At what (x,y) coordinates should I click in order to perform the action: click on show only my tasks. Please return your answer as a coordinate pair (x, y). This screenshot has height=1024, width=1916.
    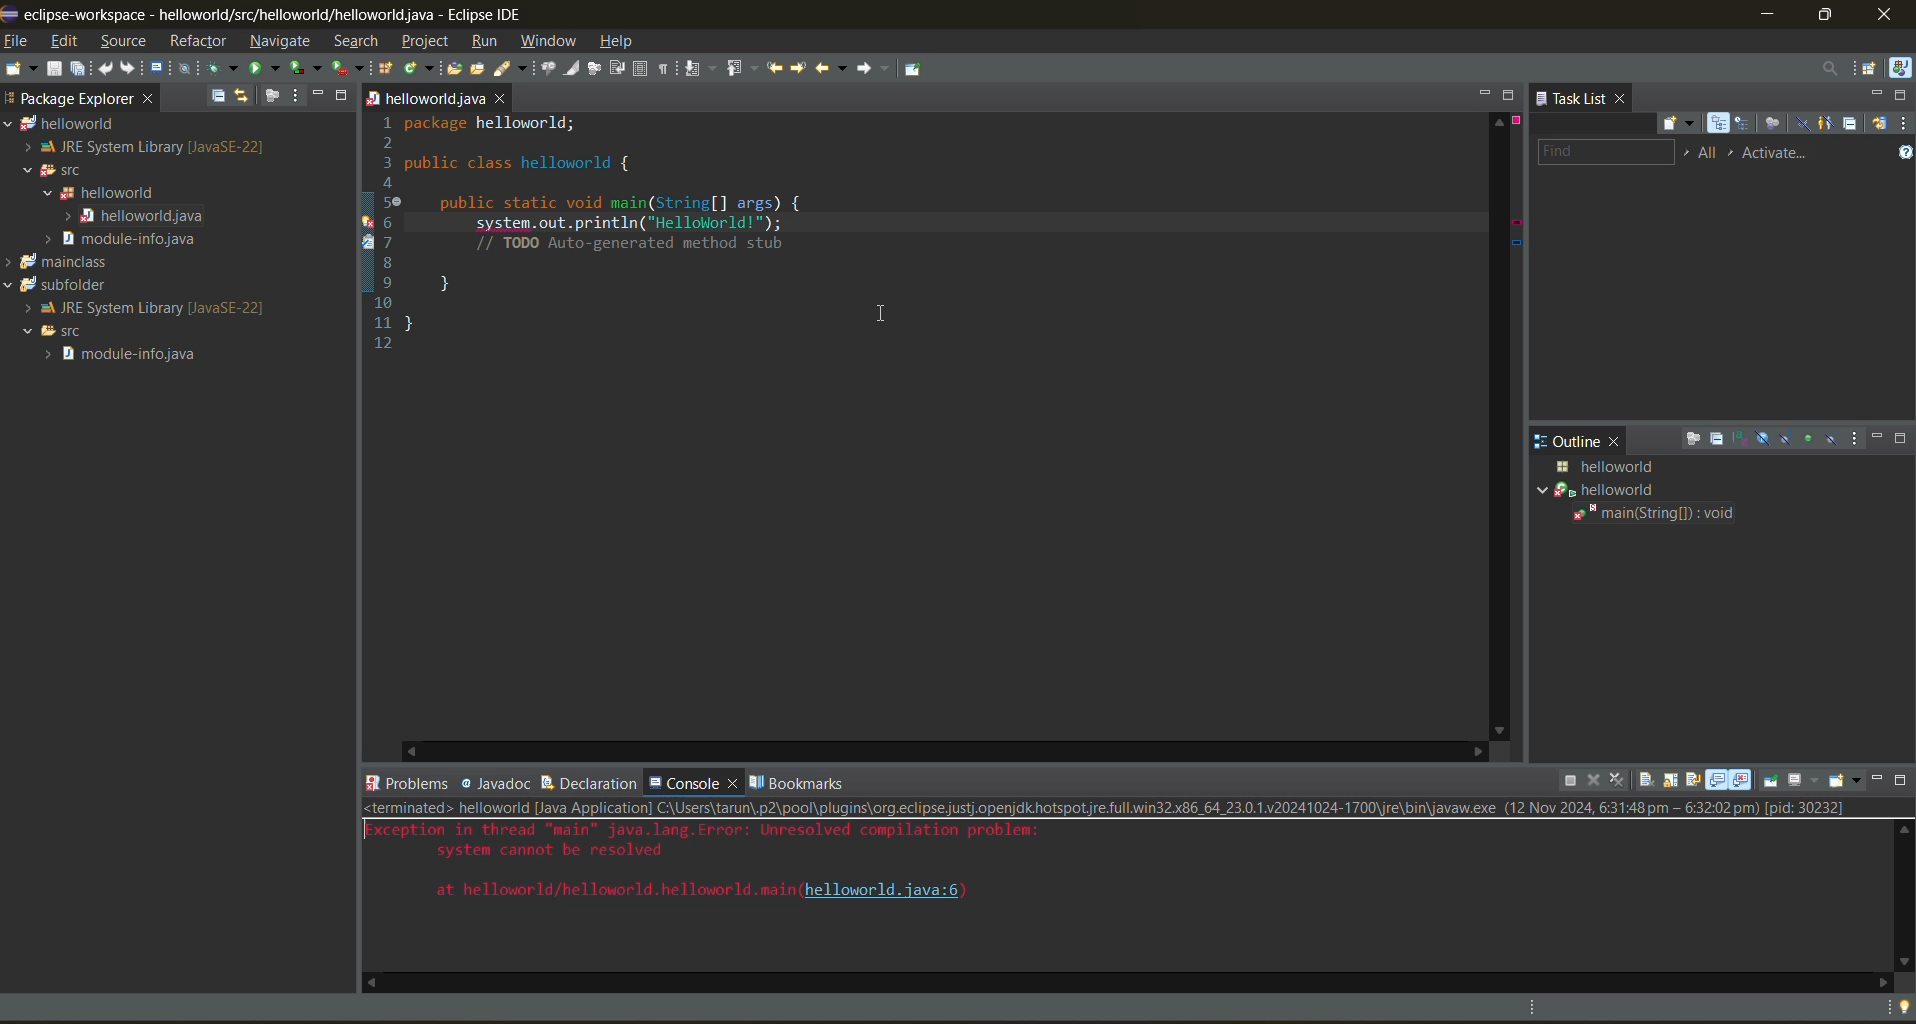
    Looking at the image, I should click on (1829, 124).